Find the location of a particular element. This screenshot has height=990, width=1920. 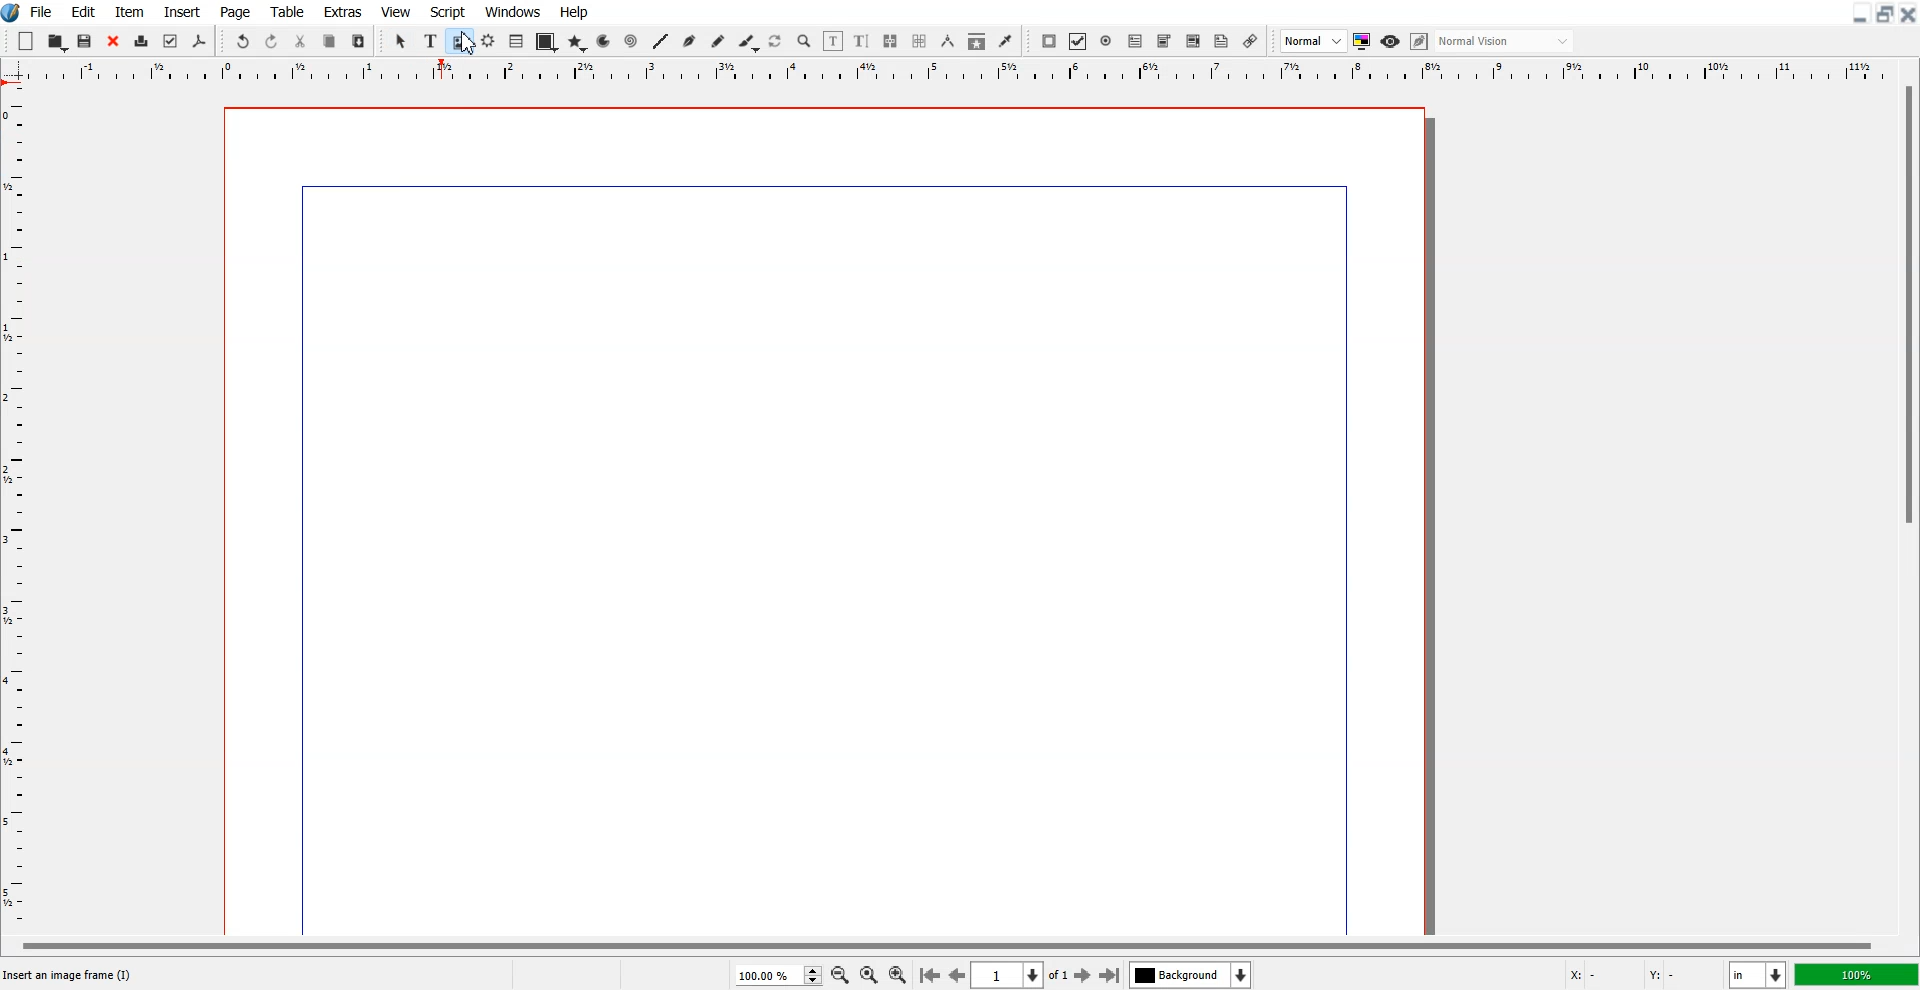

Toggler color management is located at coordinates (1362, 41).